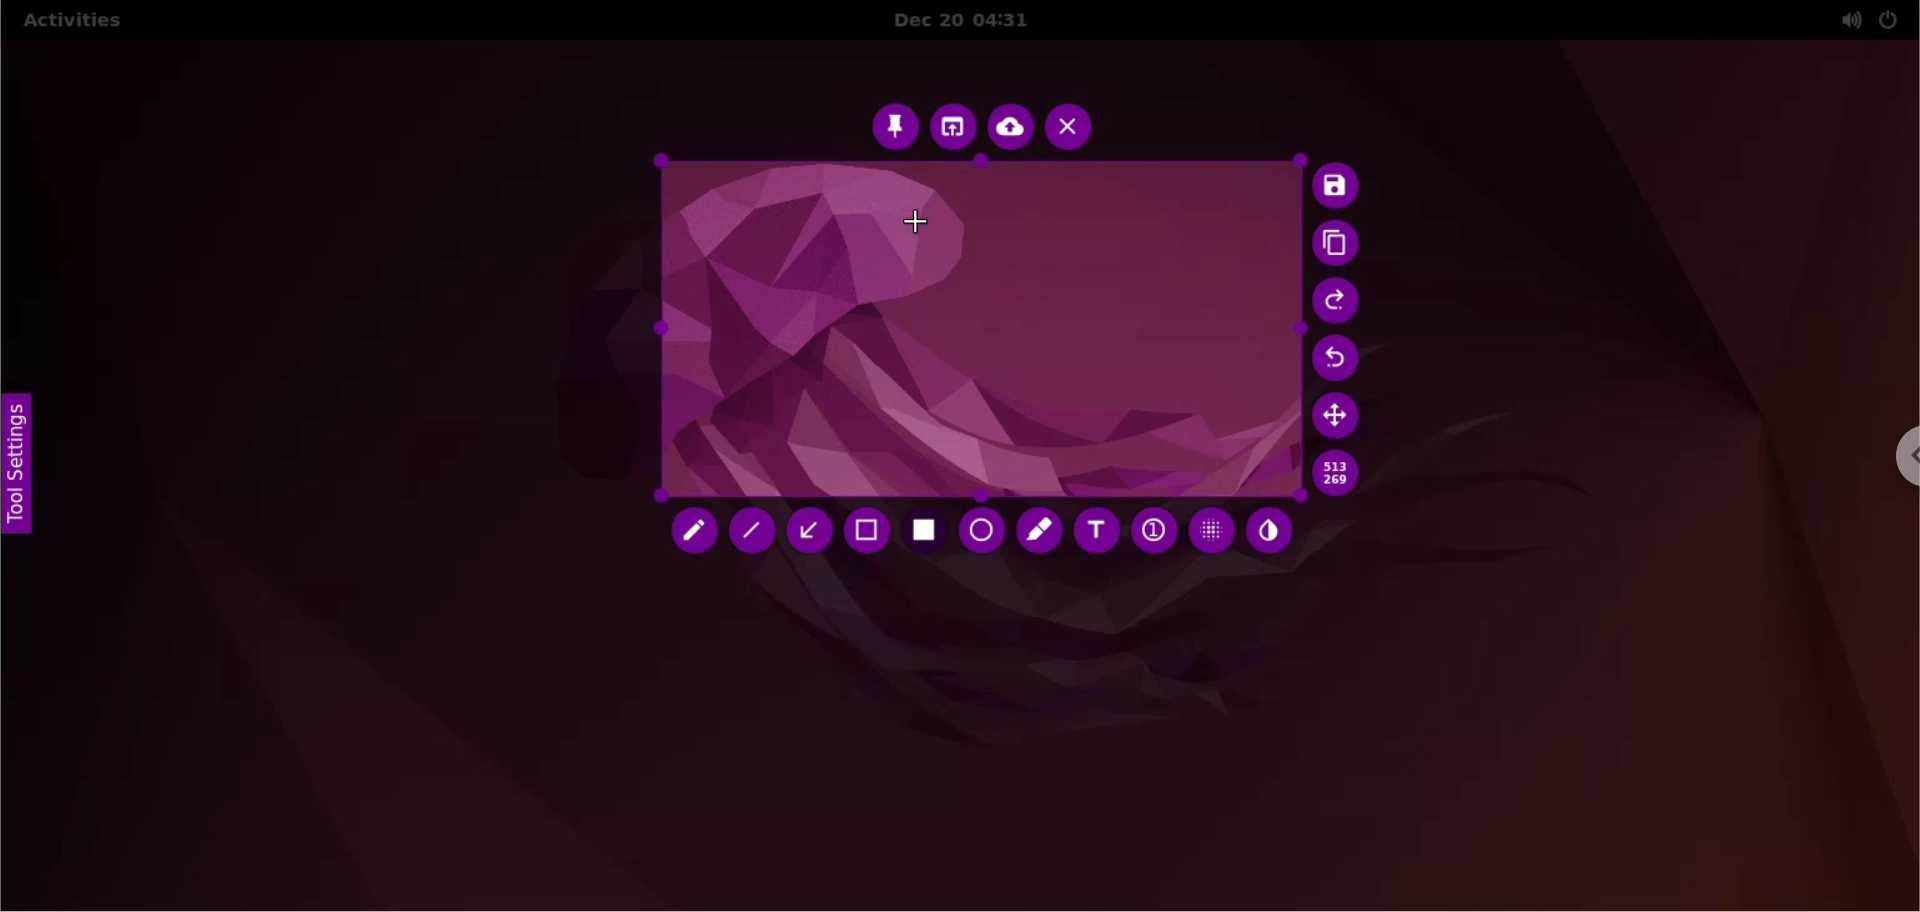  Describe the element at coordinates (1341, 476) in the screenshot. I see `x and y coordinate values` at that location.